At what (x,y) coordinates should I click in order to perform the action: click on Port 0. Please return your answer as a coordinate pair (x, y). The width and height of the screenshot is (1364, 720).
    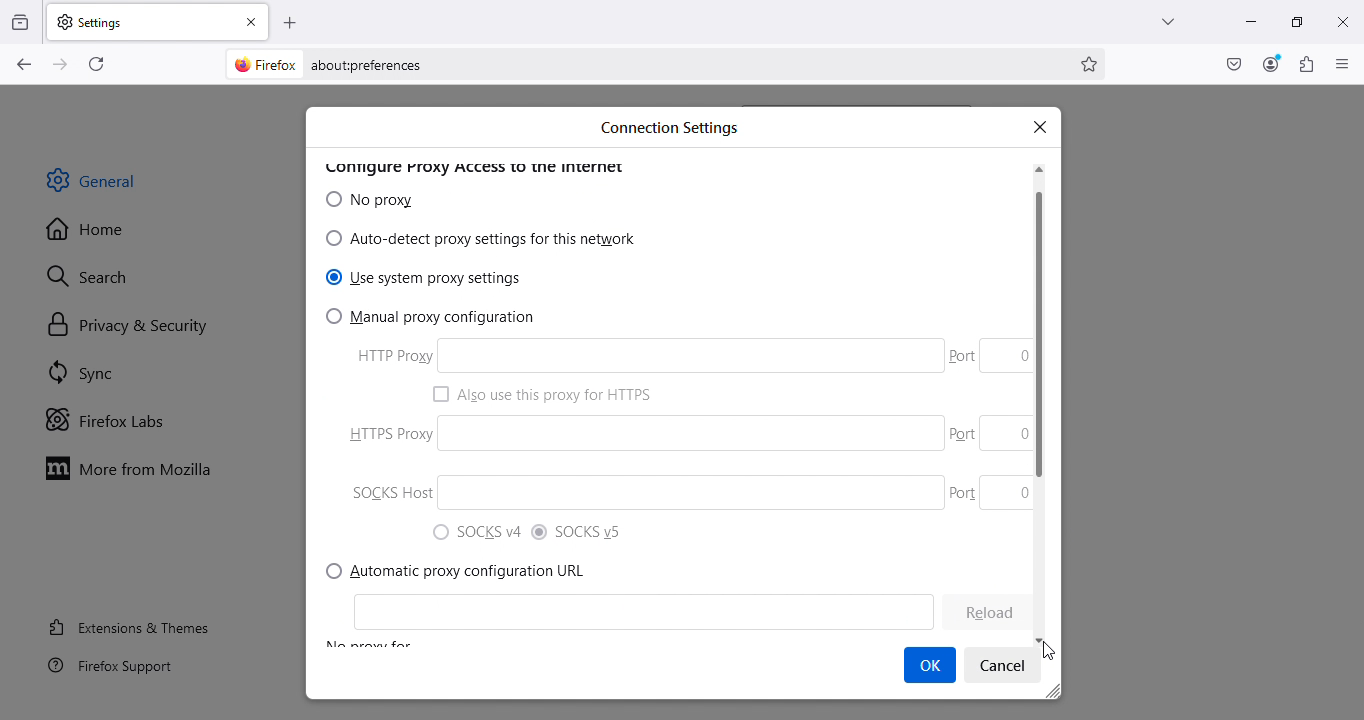
    Looking at the image, I should click on (982, 497).